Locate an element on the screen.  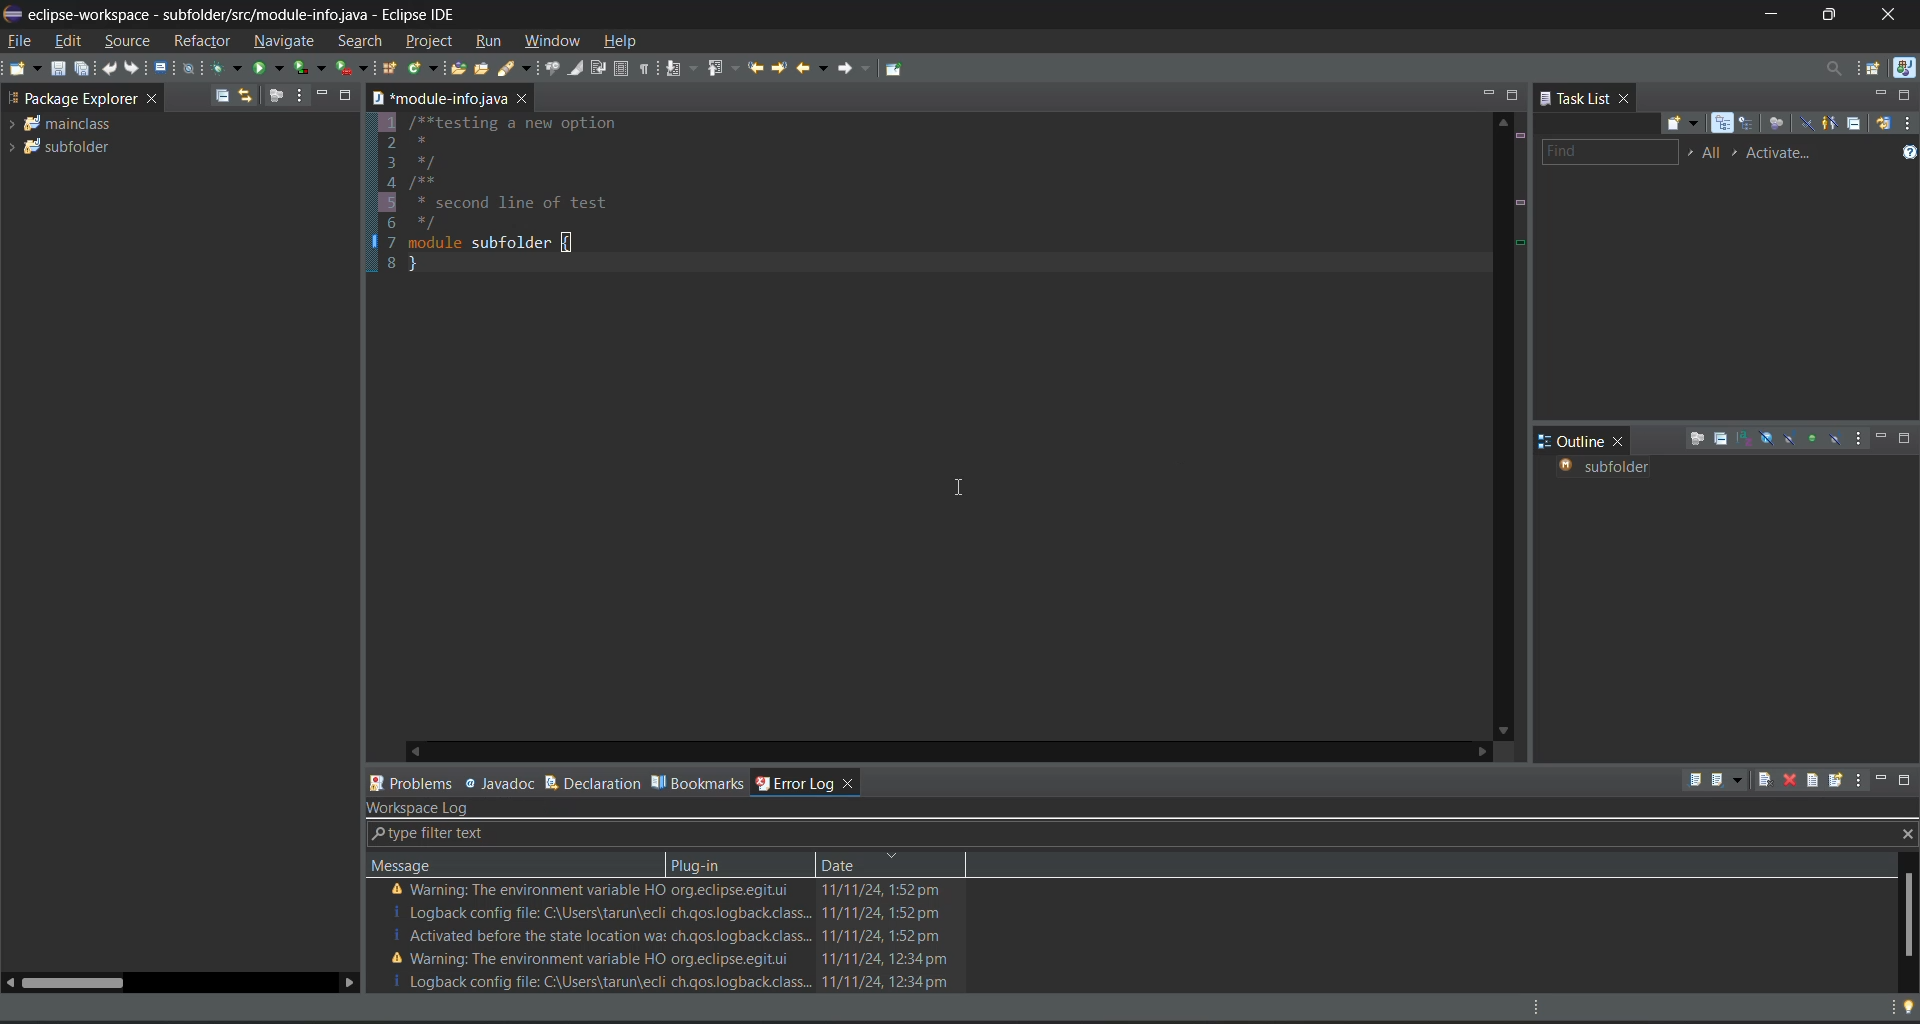
minimize is located at coordinates (1885, 780).